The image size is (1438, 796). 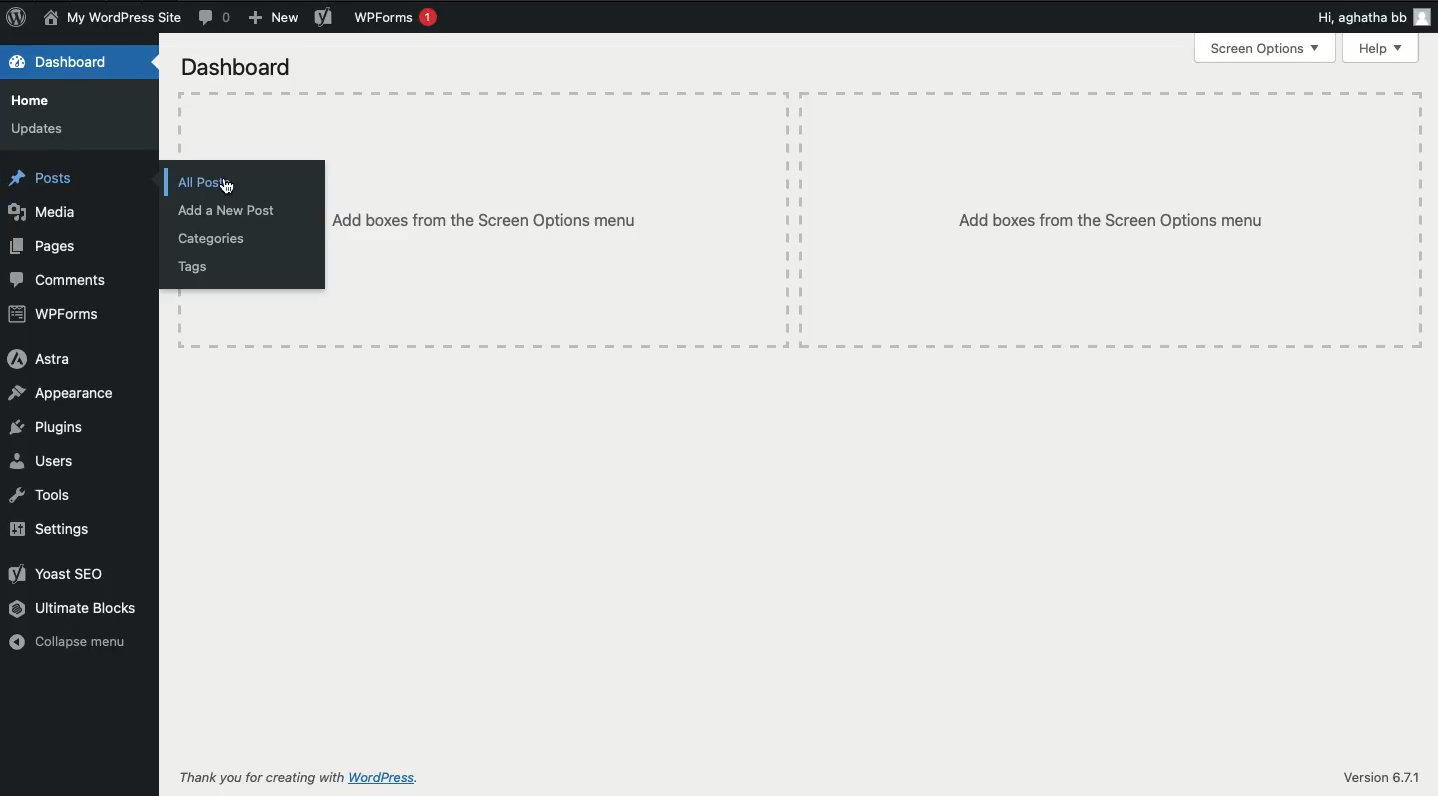 What do you see at coordinates (210, 240) in the screenshot?
I see `Categories` at bounding box center [210, 240].